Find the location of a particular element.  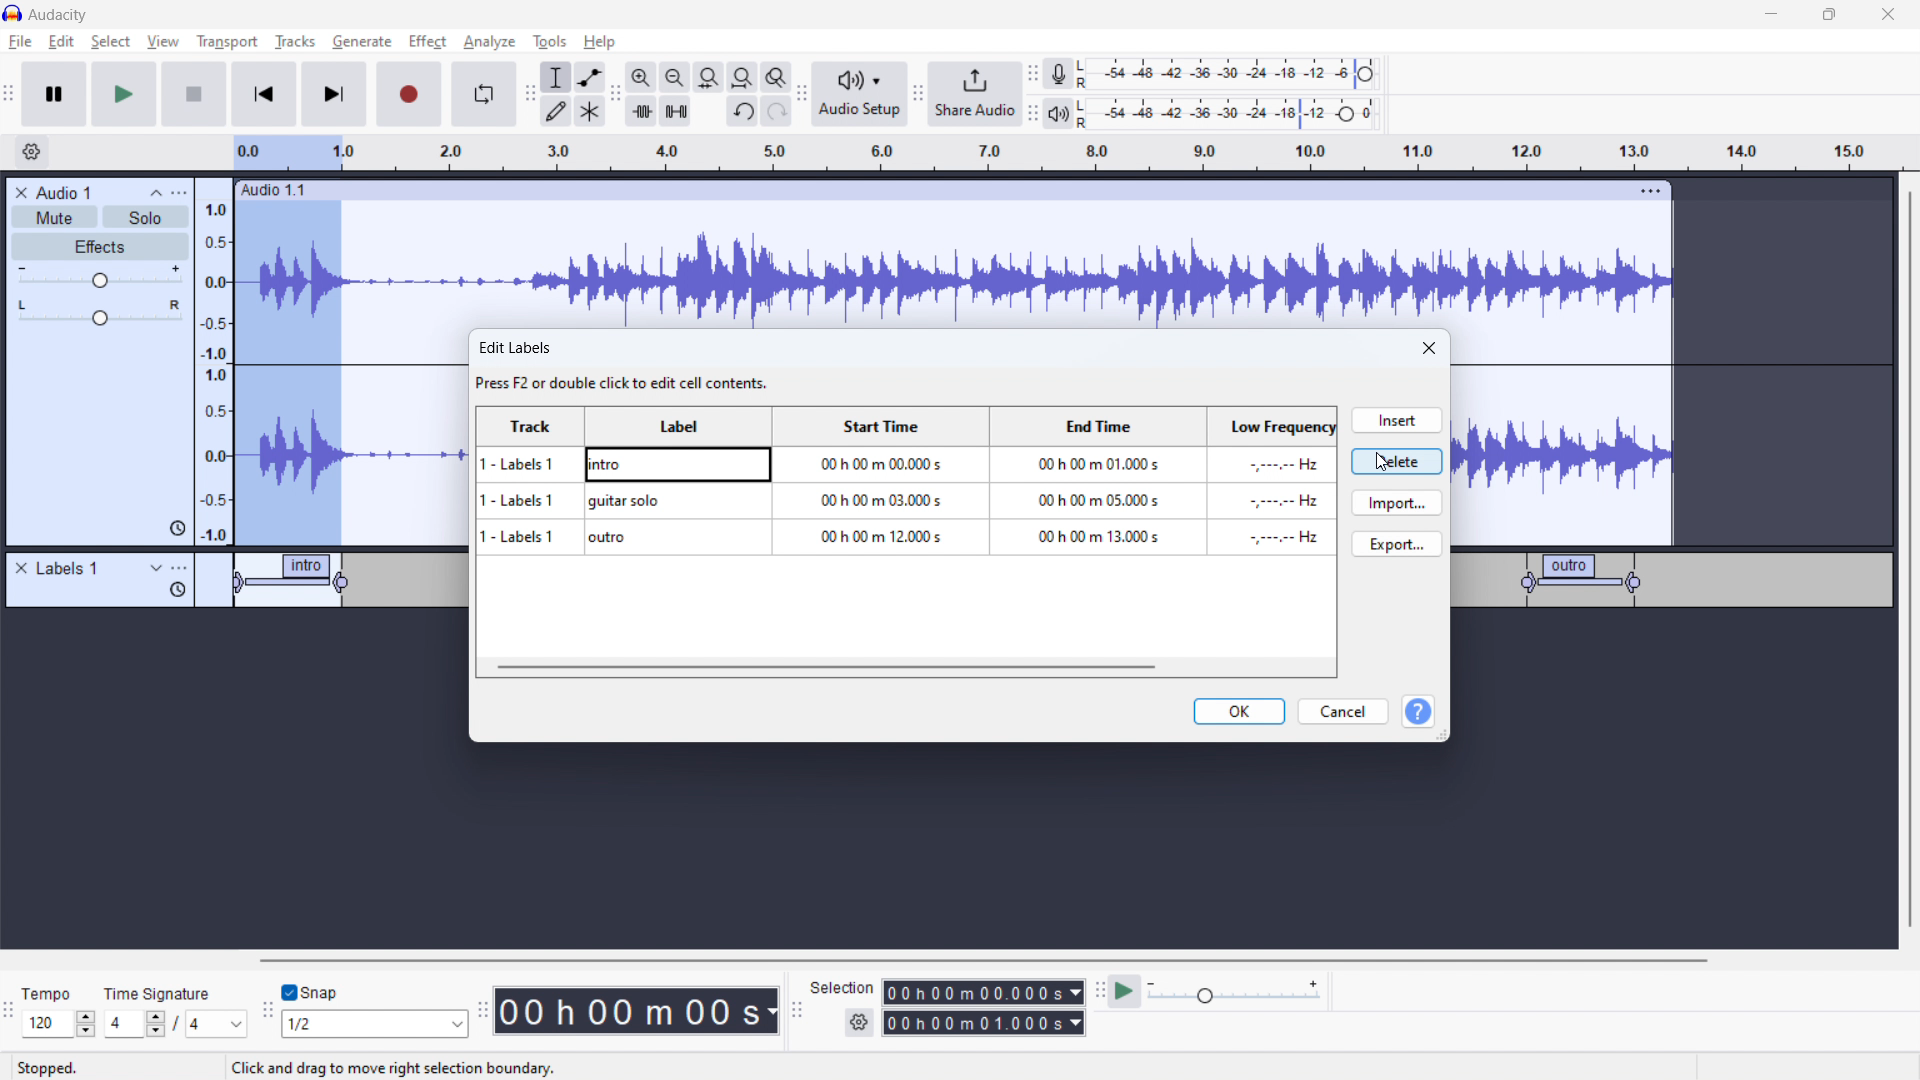

trim audio outside selection is located at coordinates (642, 110).